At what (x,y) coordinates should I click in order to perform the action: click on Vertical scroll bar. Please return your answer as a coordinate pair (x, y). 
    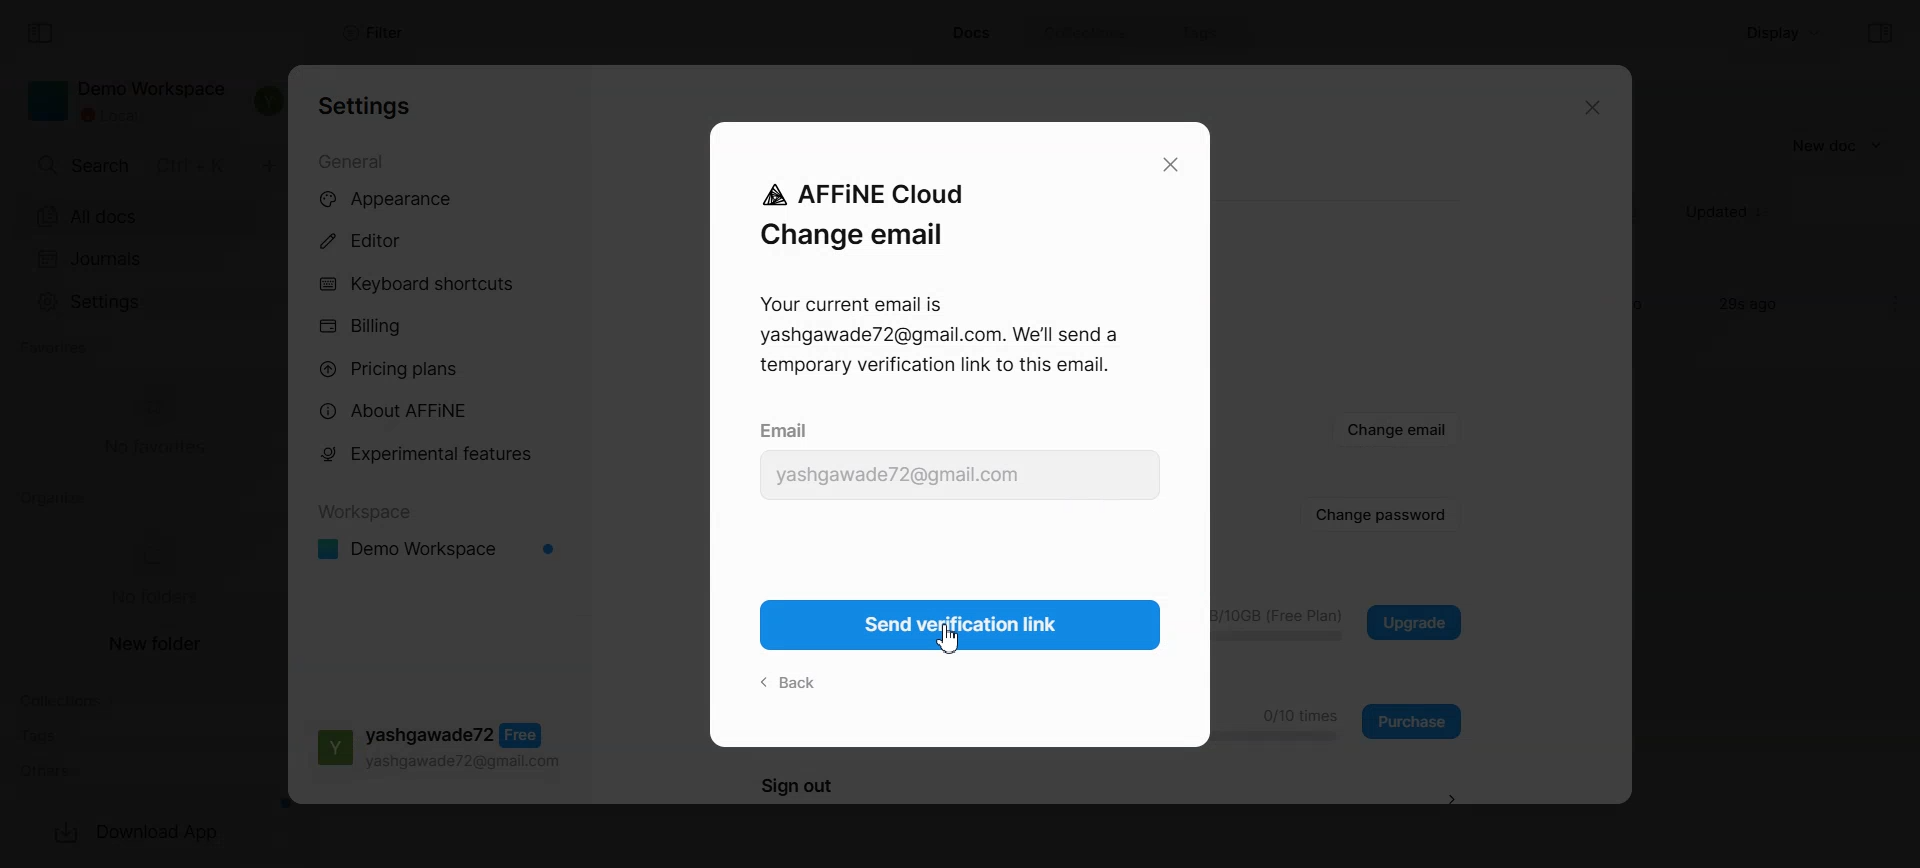
    Looking at the image, I should click on (1621, 436).